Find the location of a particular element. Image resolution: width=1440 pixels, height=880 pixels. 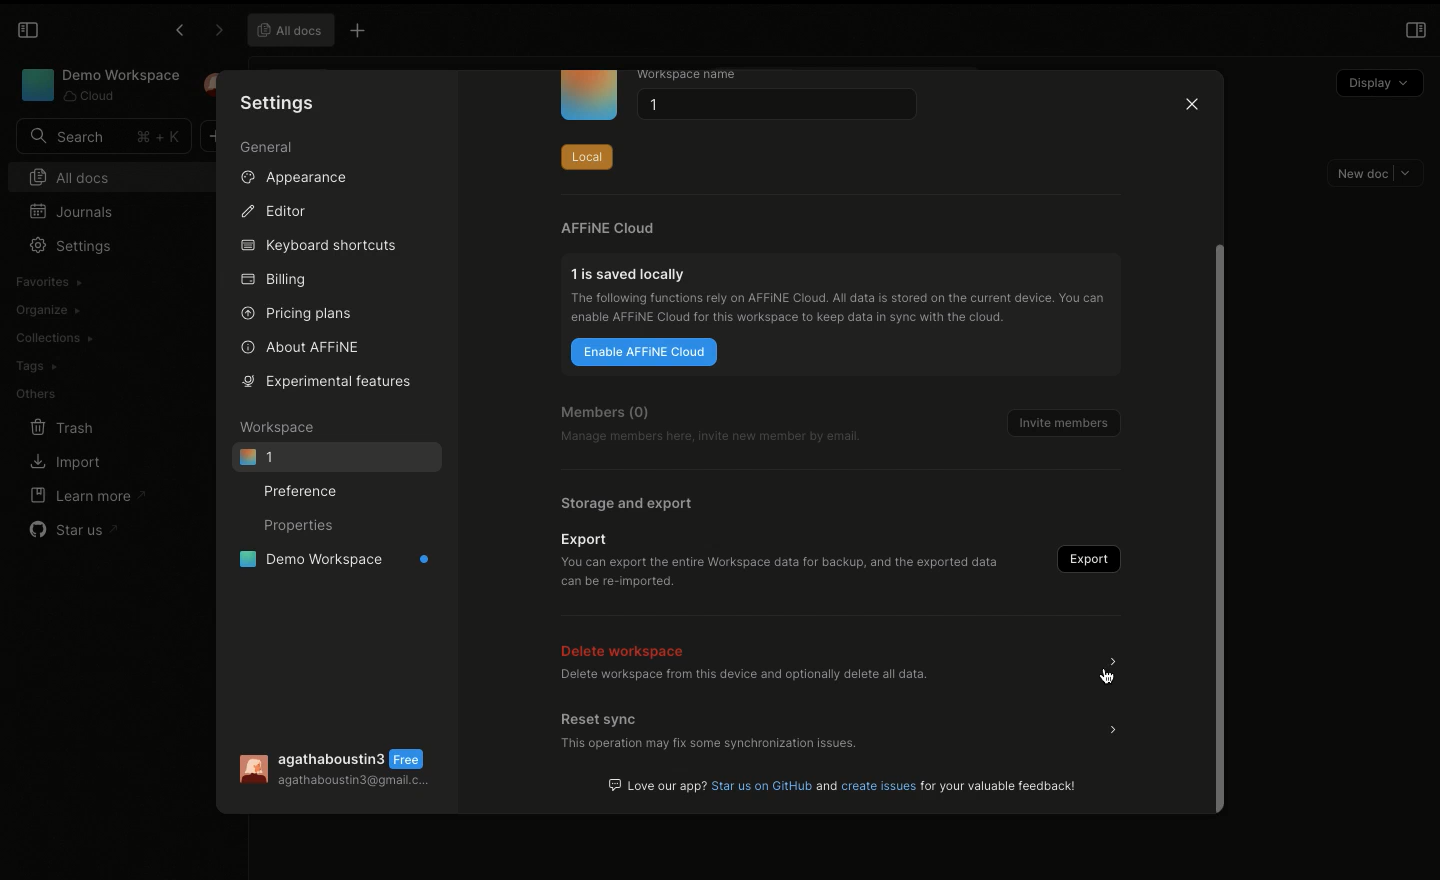

About AFFINE is located at coordinates (302, 346).